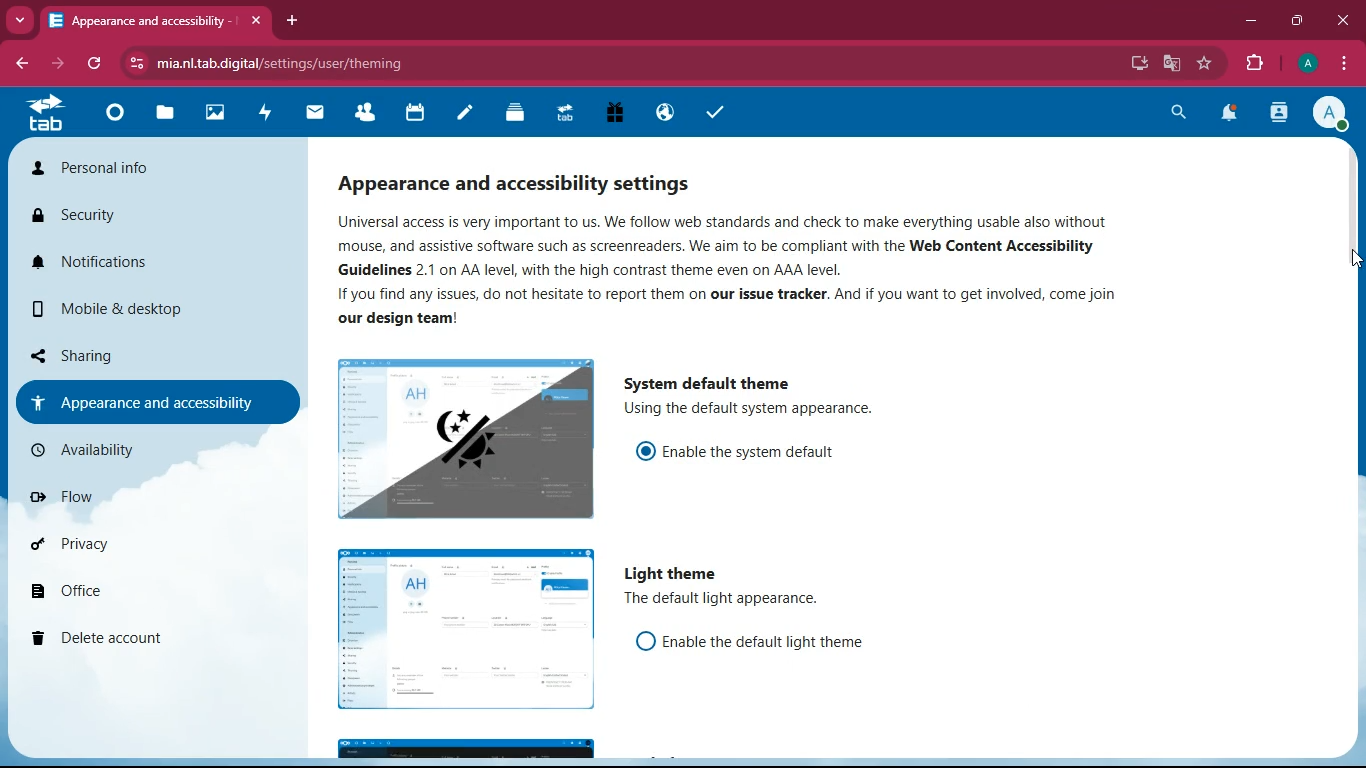 The image size is (1366, 768). I want to click on tab, so click(156, 20).